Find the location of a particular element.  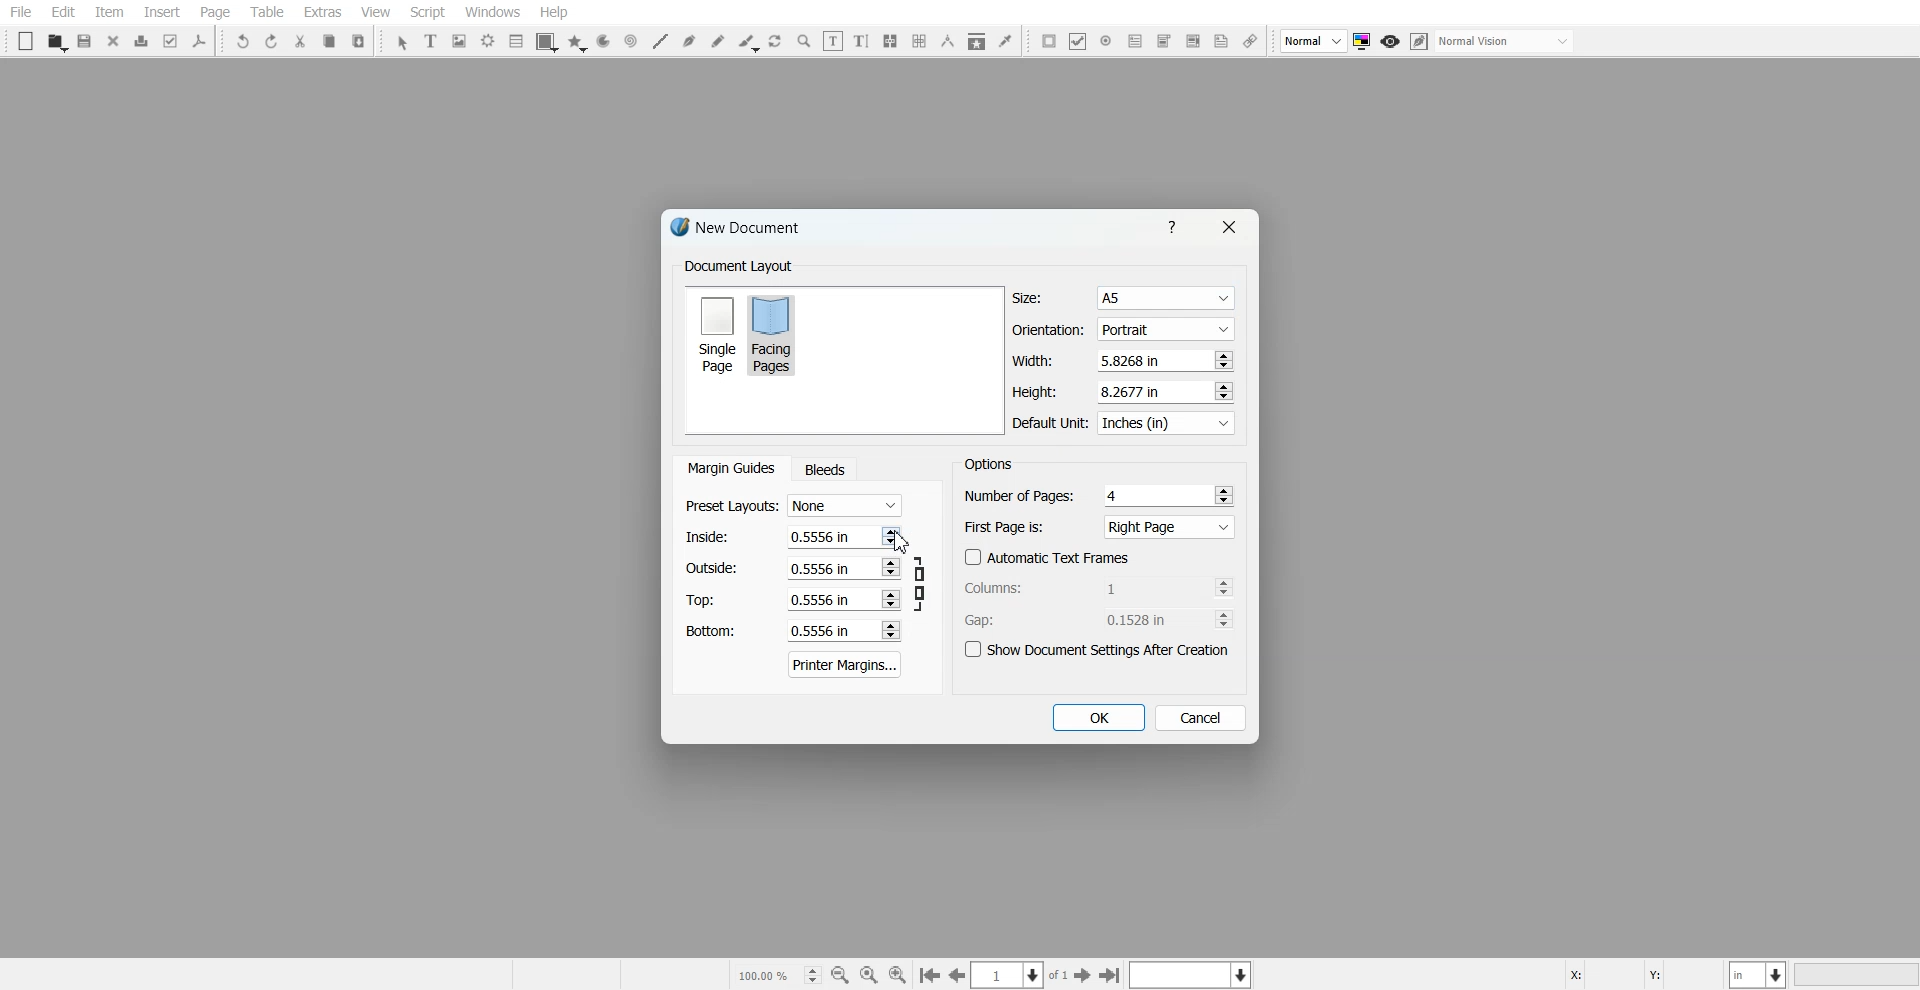

Measurement is located at coordinates (948, 41).